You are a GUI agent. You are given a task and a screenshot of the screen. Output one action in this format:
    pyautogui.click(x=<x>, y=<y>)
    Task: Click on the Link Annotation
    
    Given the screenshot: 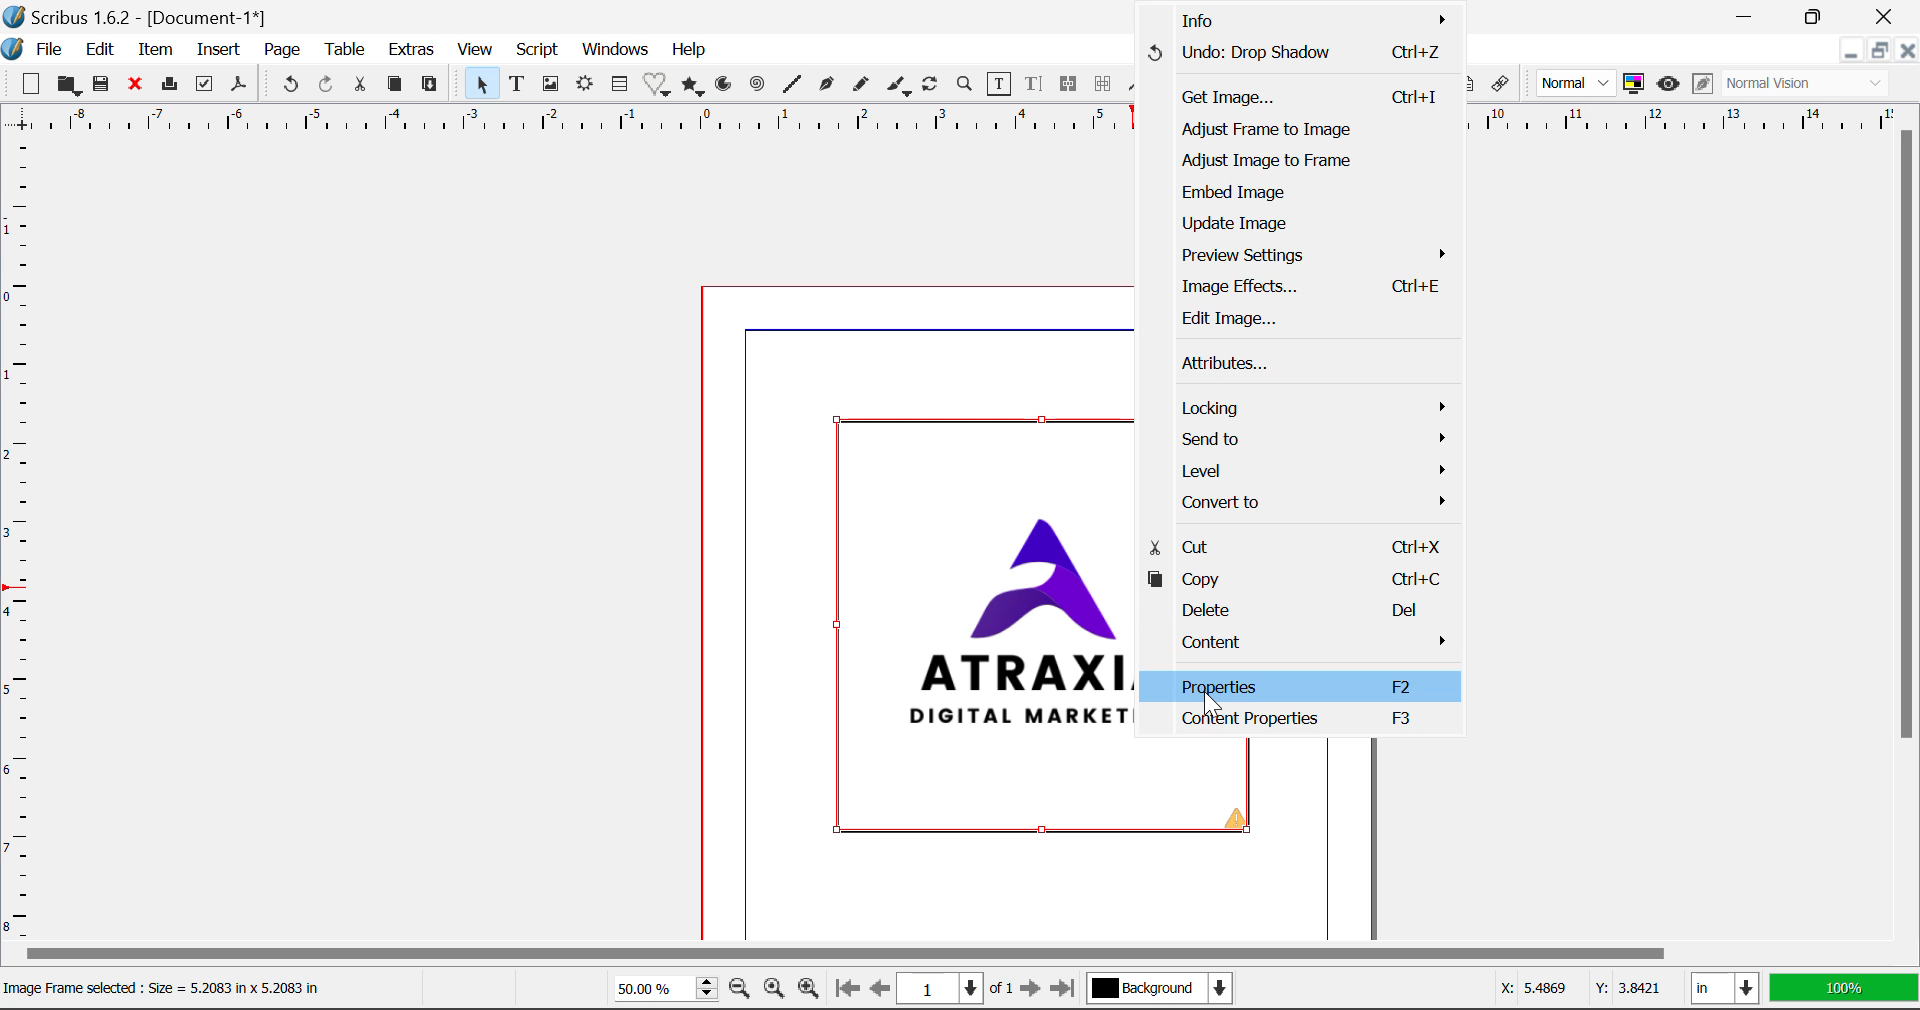 What is the action you would take?
    pyautogui.click(x=1504, y=87)
    